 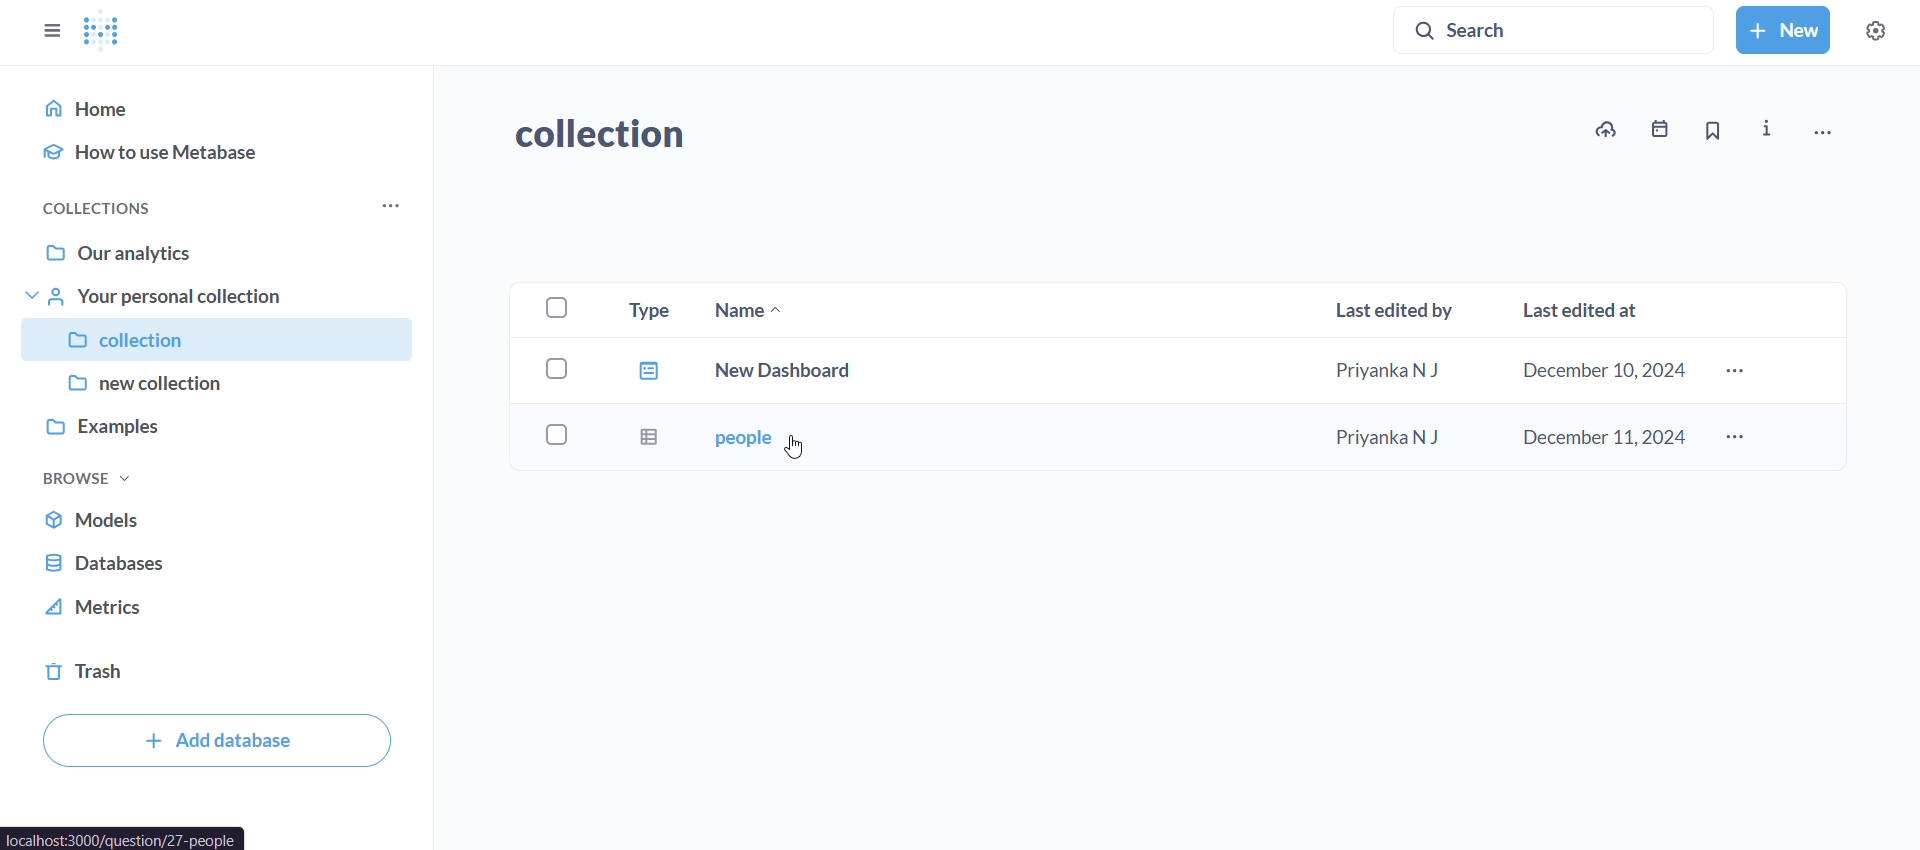 I want to click on december 11,2024, so click(x=1610, y=437).